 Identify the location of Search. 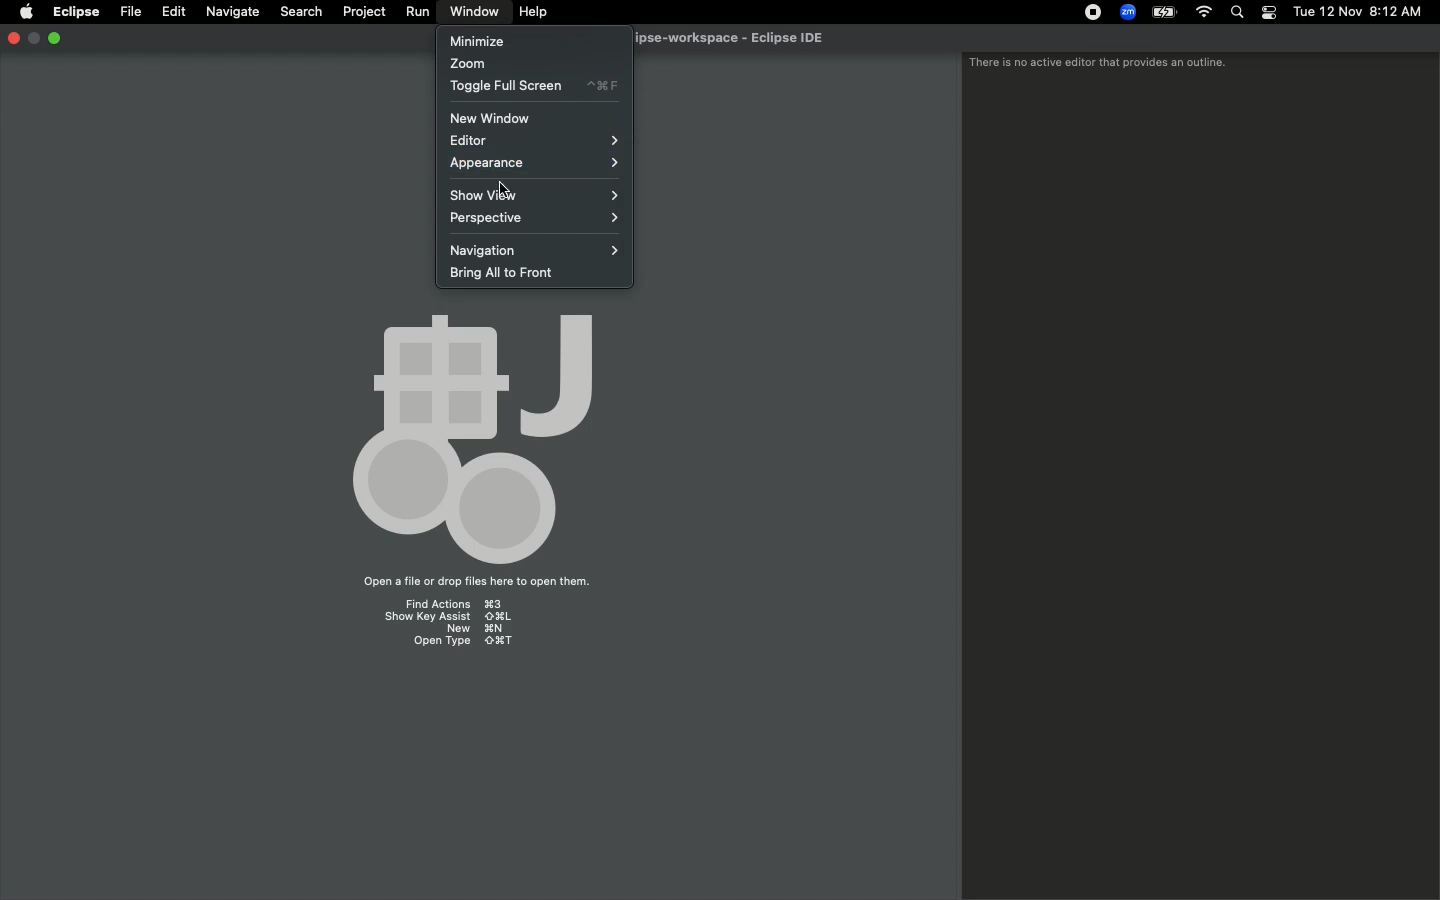
(1239, 13).